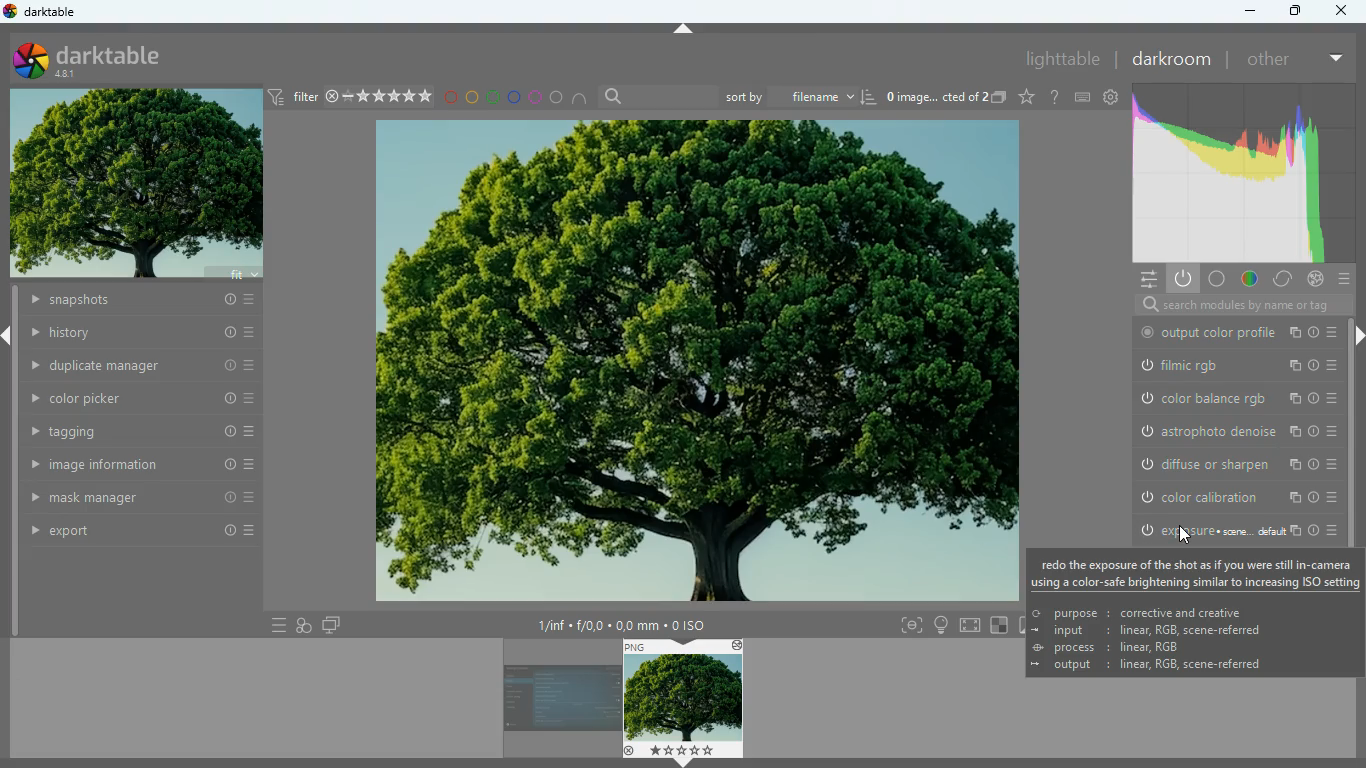  What do you see at coordinates (1248, 174) in the screenshot?
I see `gradient` at bounding box center [1248, 174].